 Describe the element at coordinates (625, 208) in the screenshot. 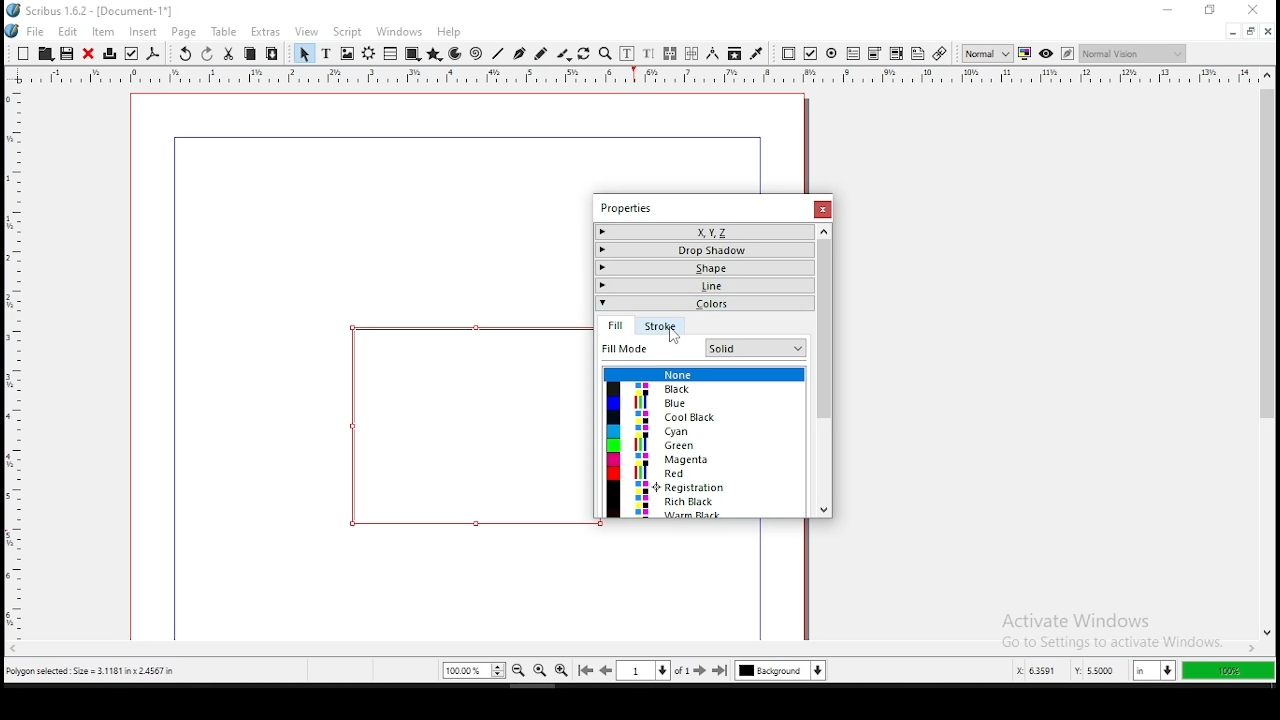

I see `properties` at that location.